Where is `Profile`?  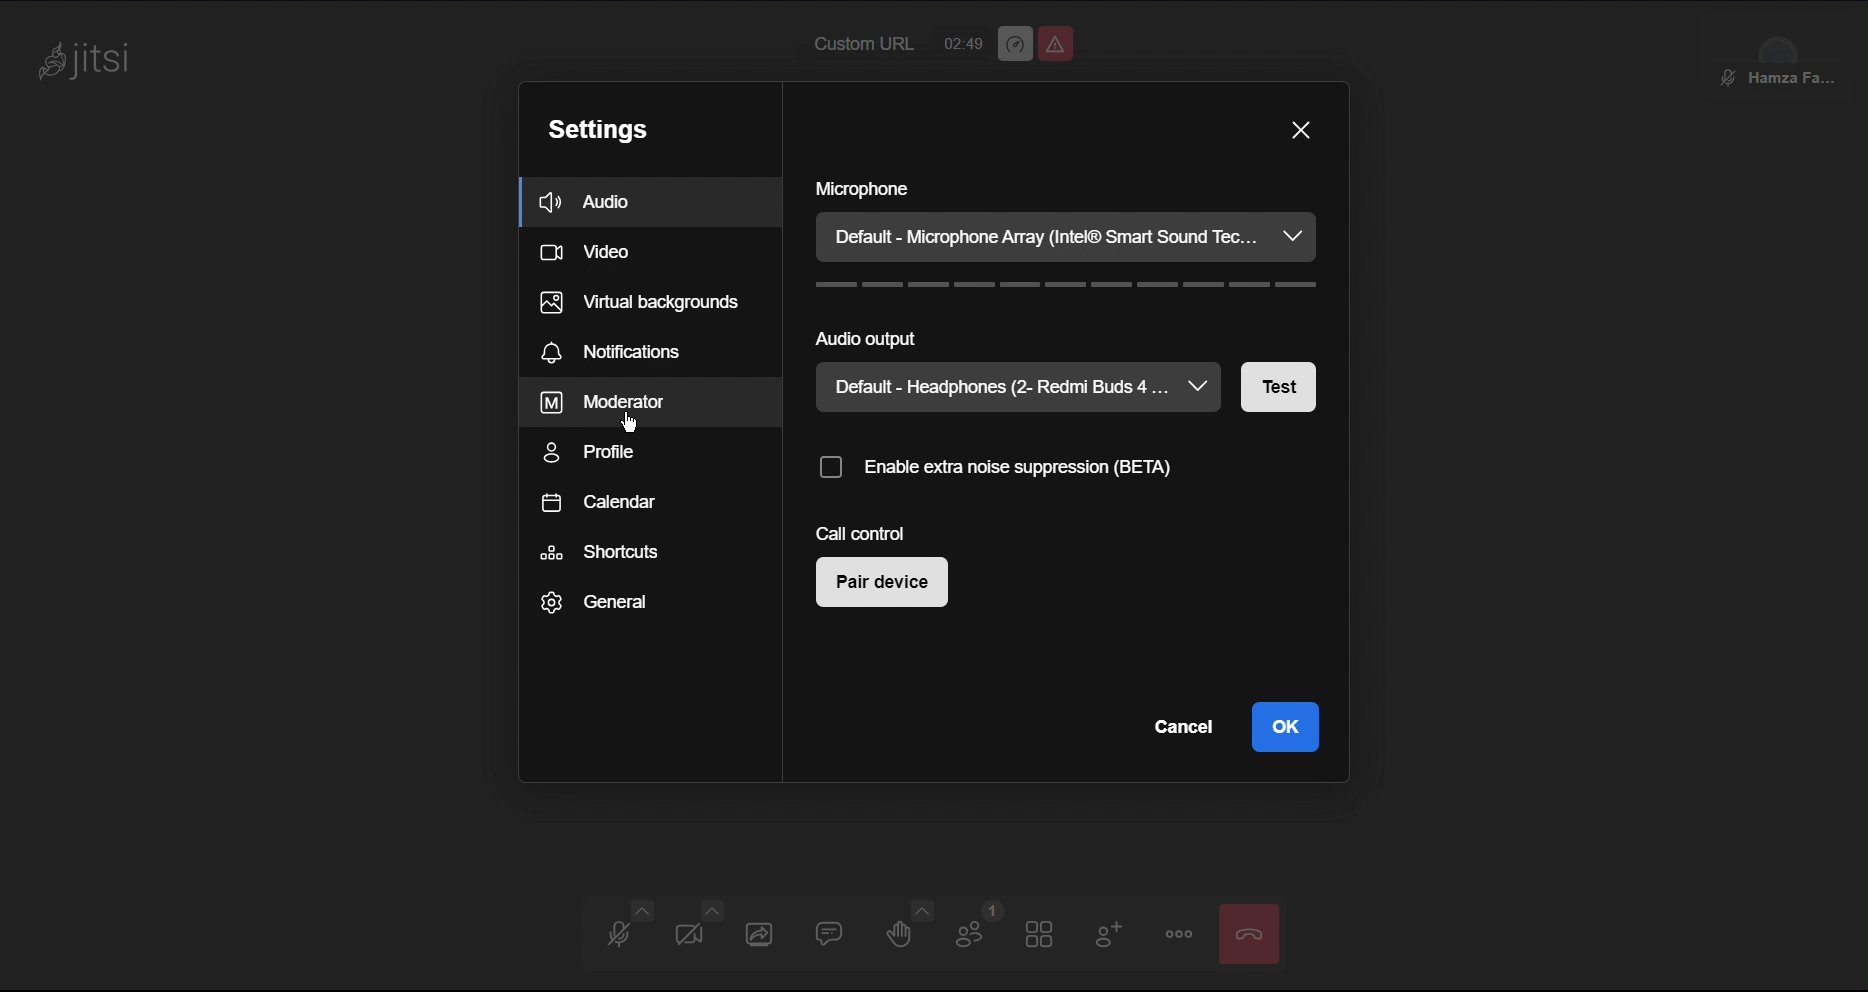
Profile is located at coordinates (597, 453).